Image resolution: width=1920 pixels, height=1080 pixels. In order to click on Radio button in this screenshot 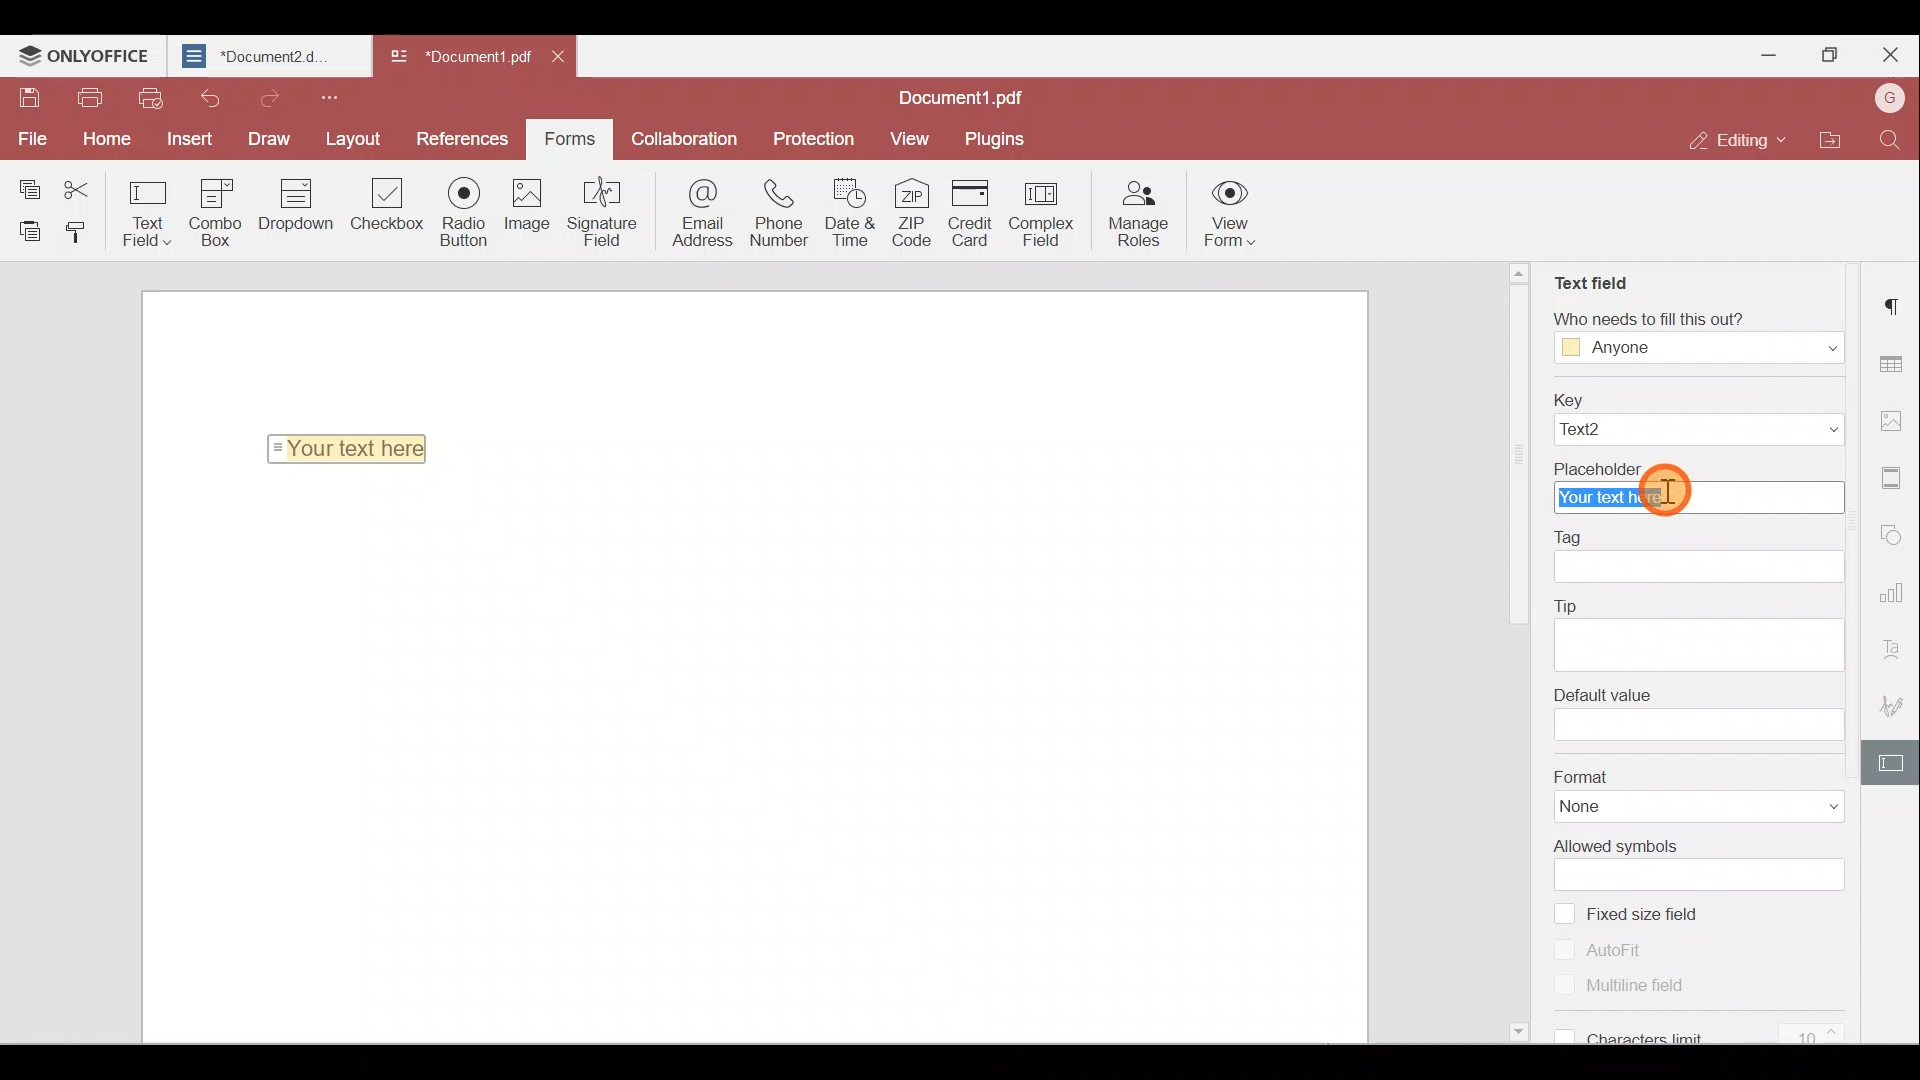, I will do `click(468, 213)`.